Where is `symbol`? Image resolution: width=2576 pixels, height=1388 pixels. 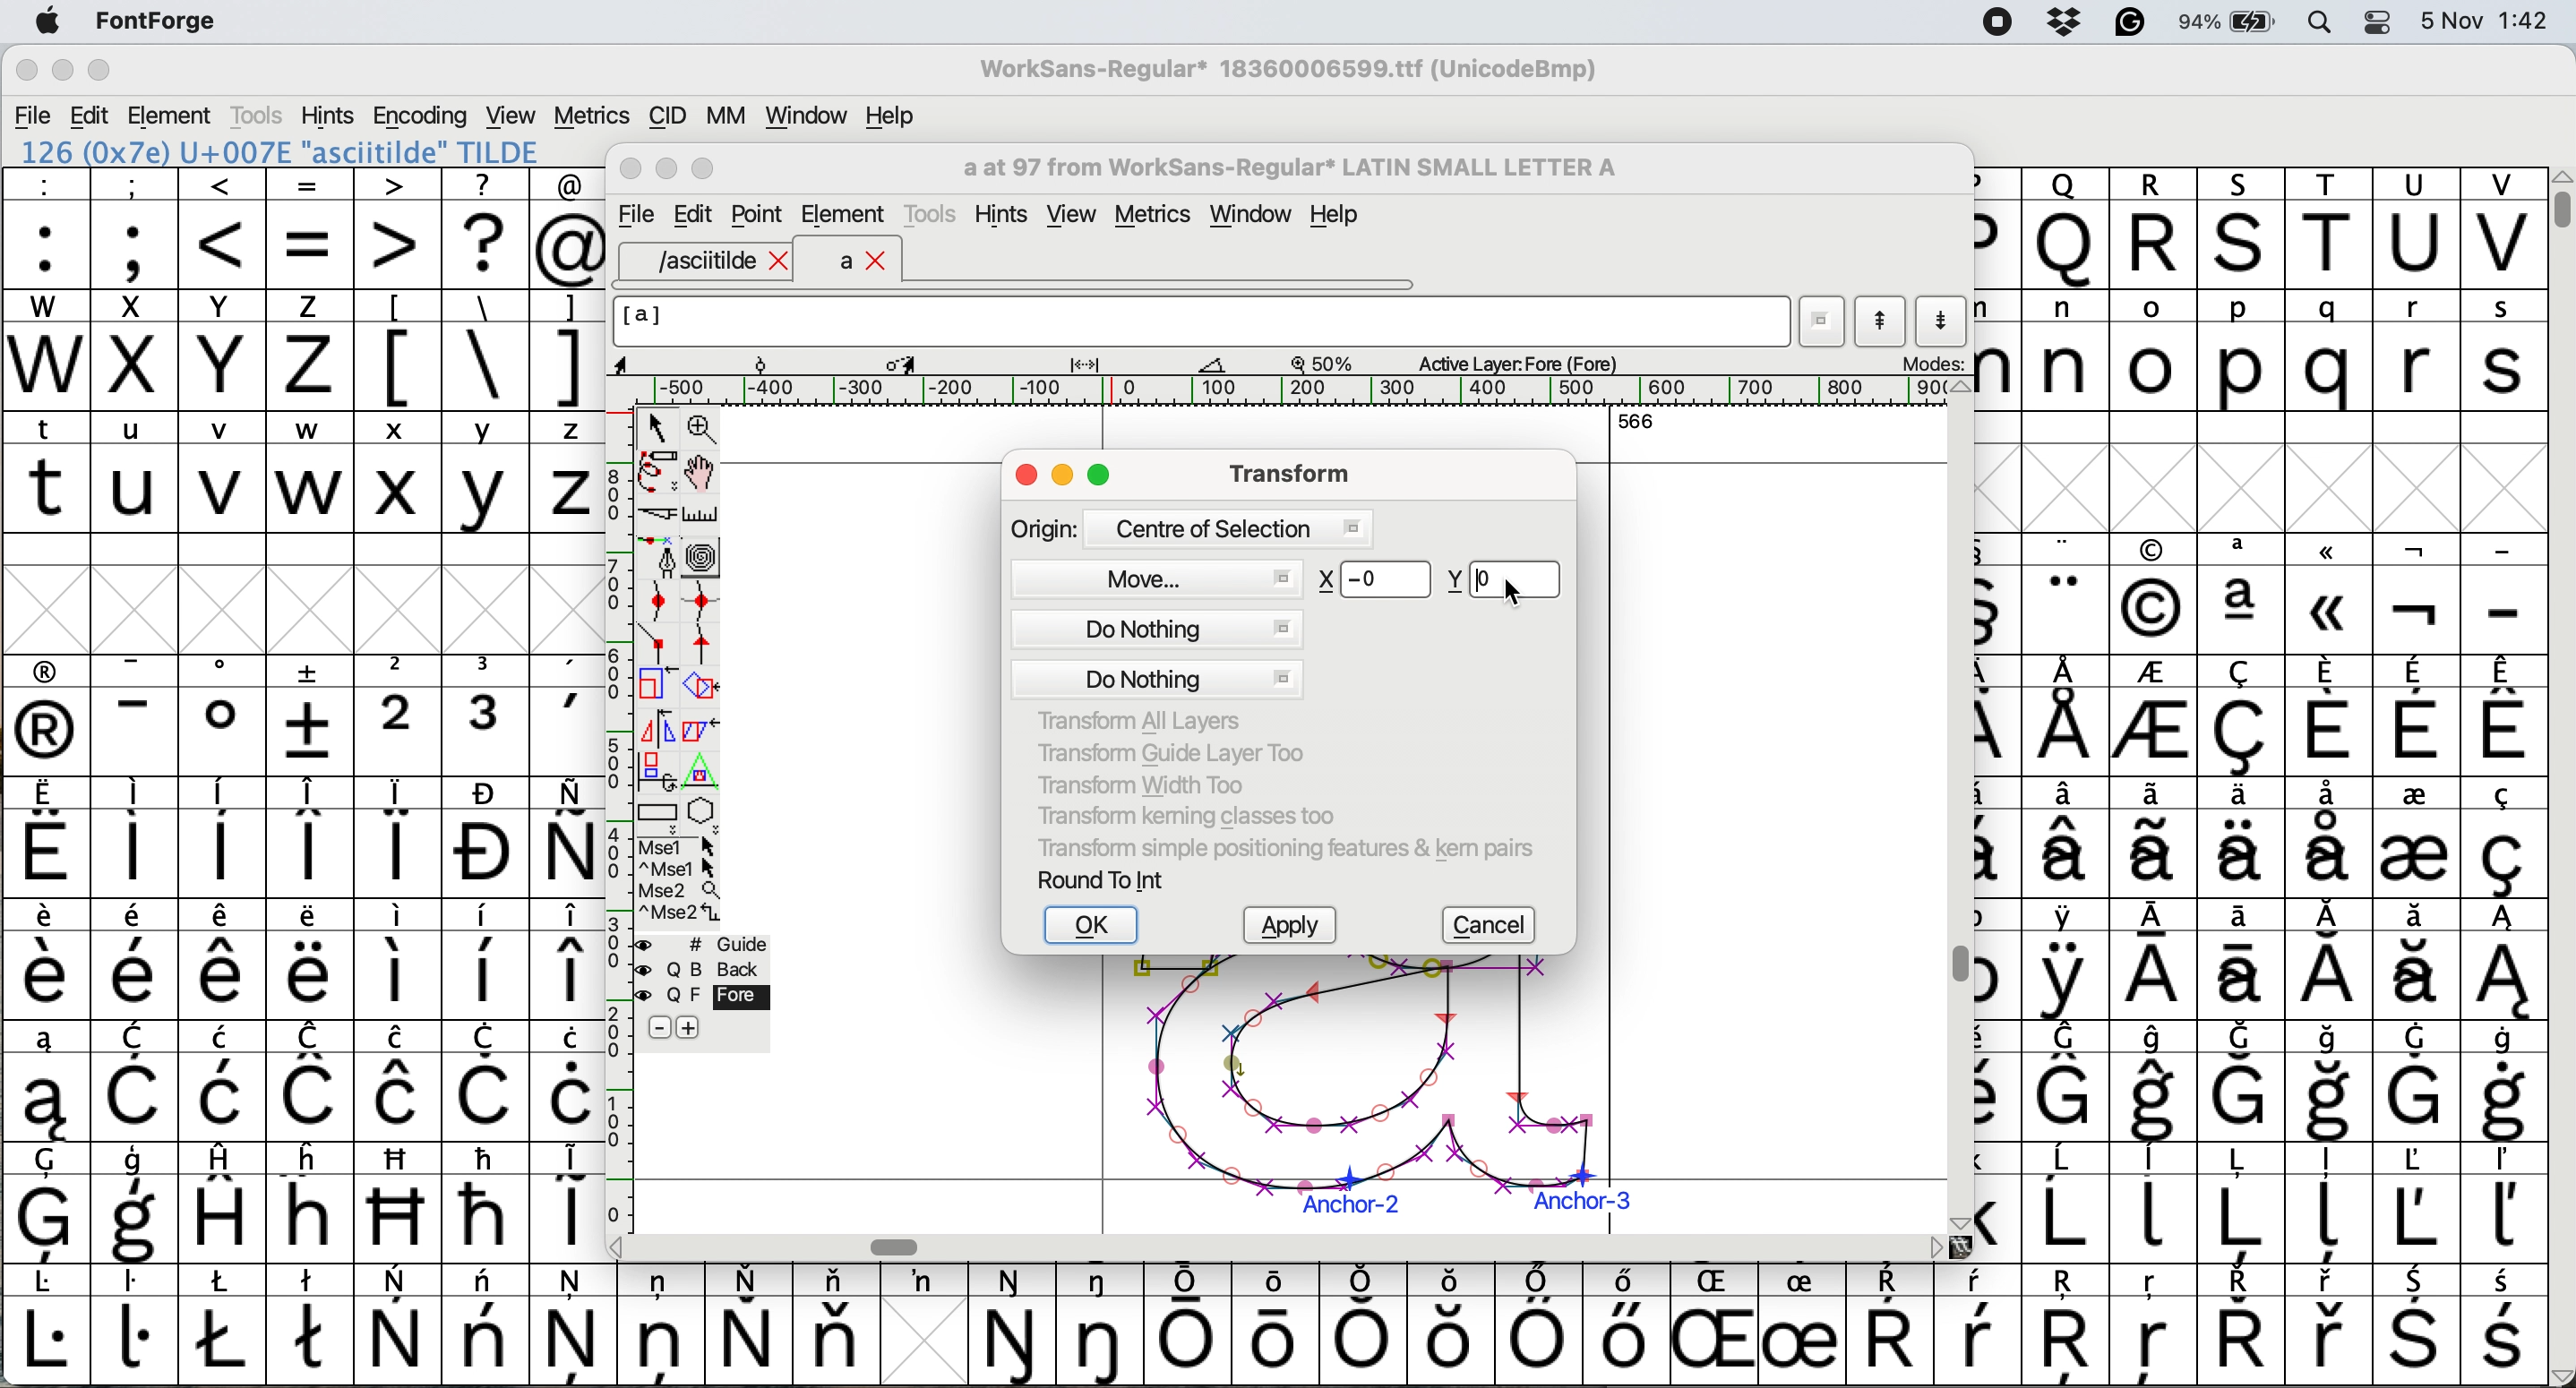
symbol is located at coordinates (2417, 1080).